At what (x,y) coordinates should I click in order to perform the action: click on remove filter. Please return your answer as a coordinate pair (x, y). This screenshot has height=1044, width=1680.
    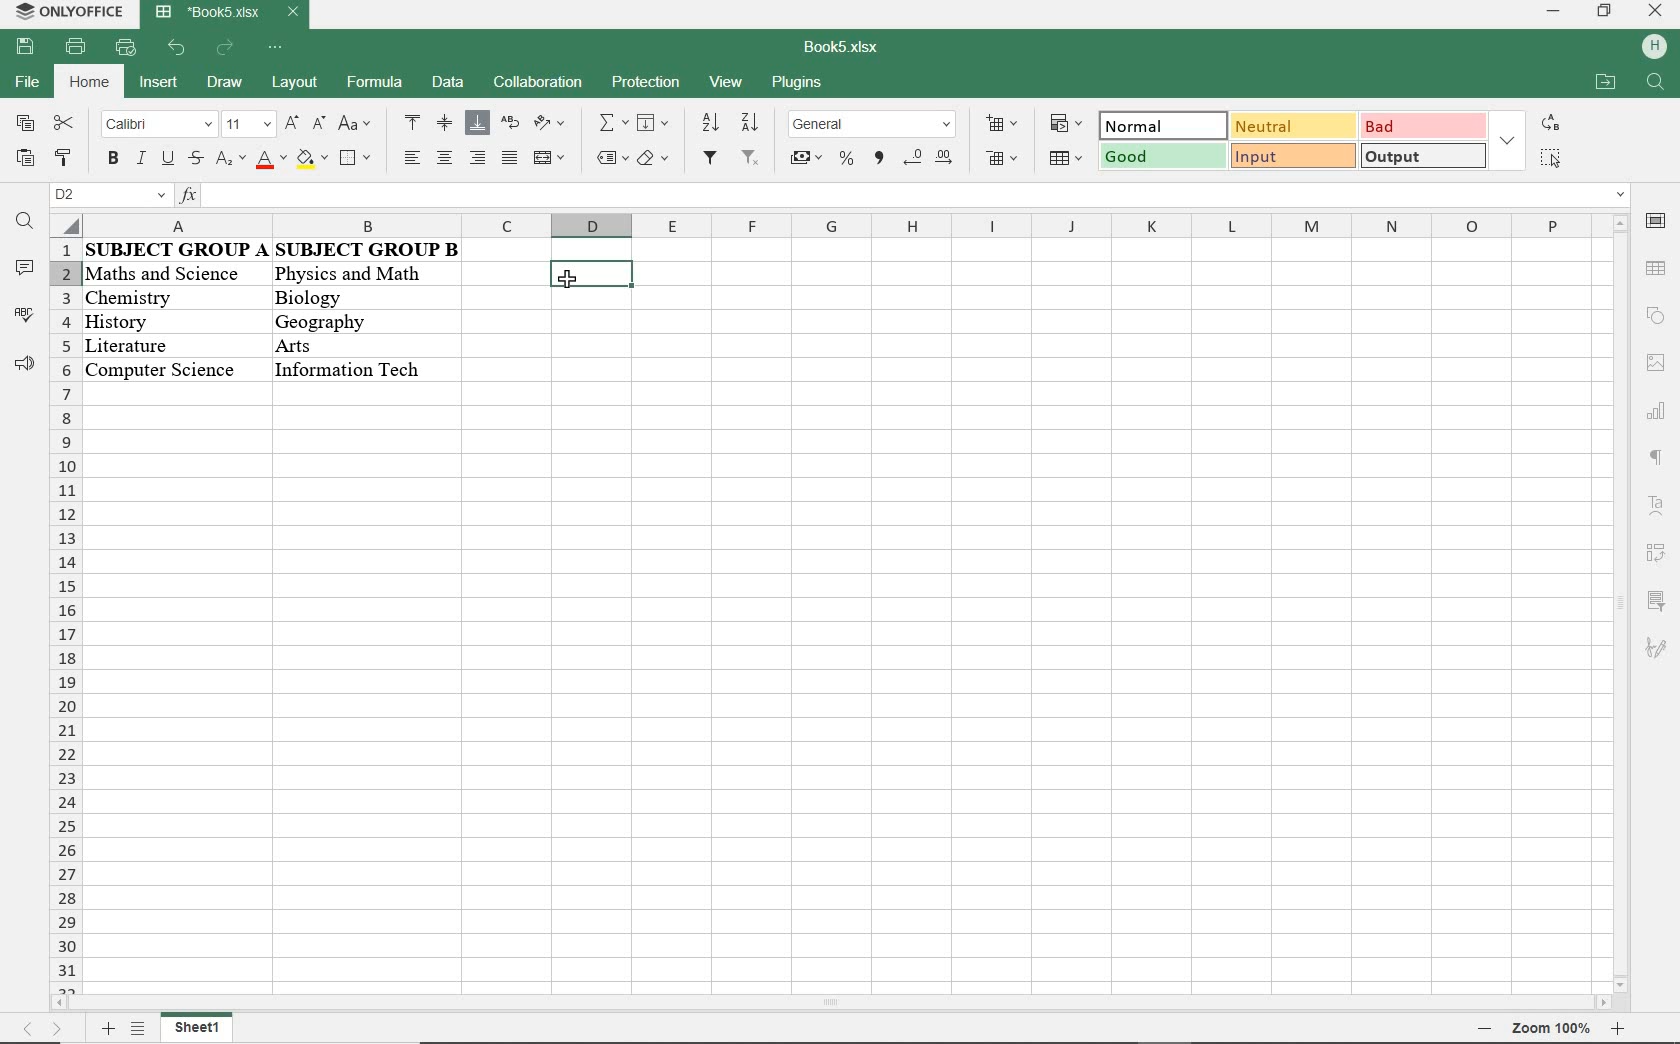
    Looking at the image, I should click on (751, 159).